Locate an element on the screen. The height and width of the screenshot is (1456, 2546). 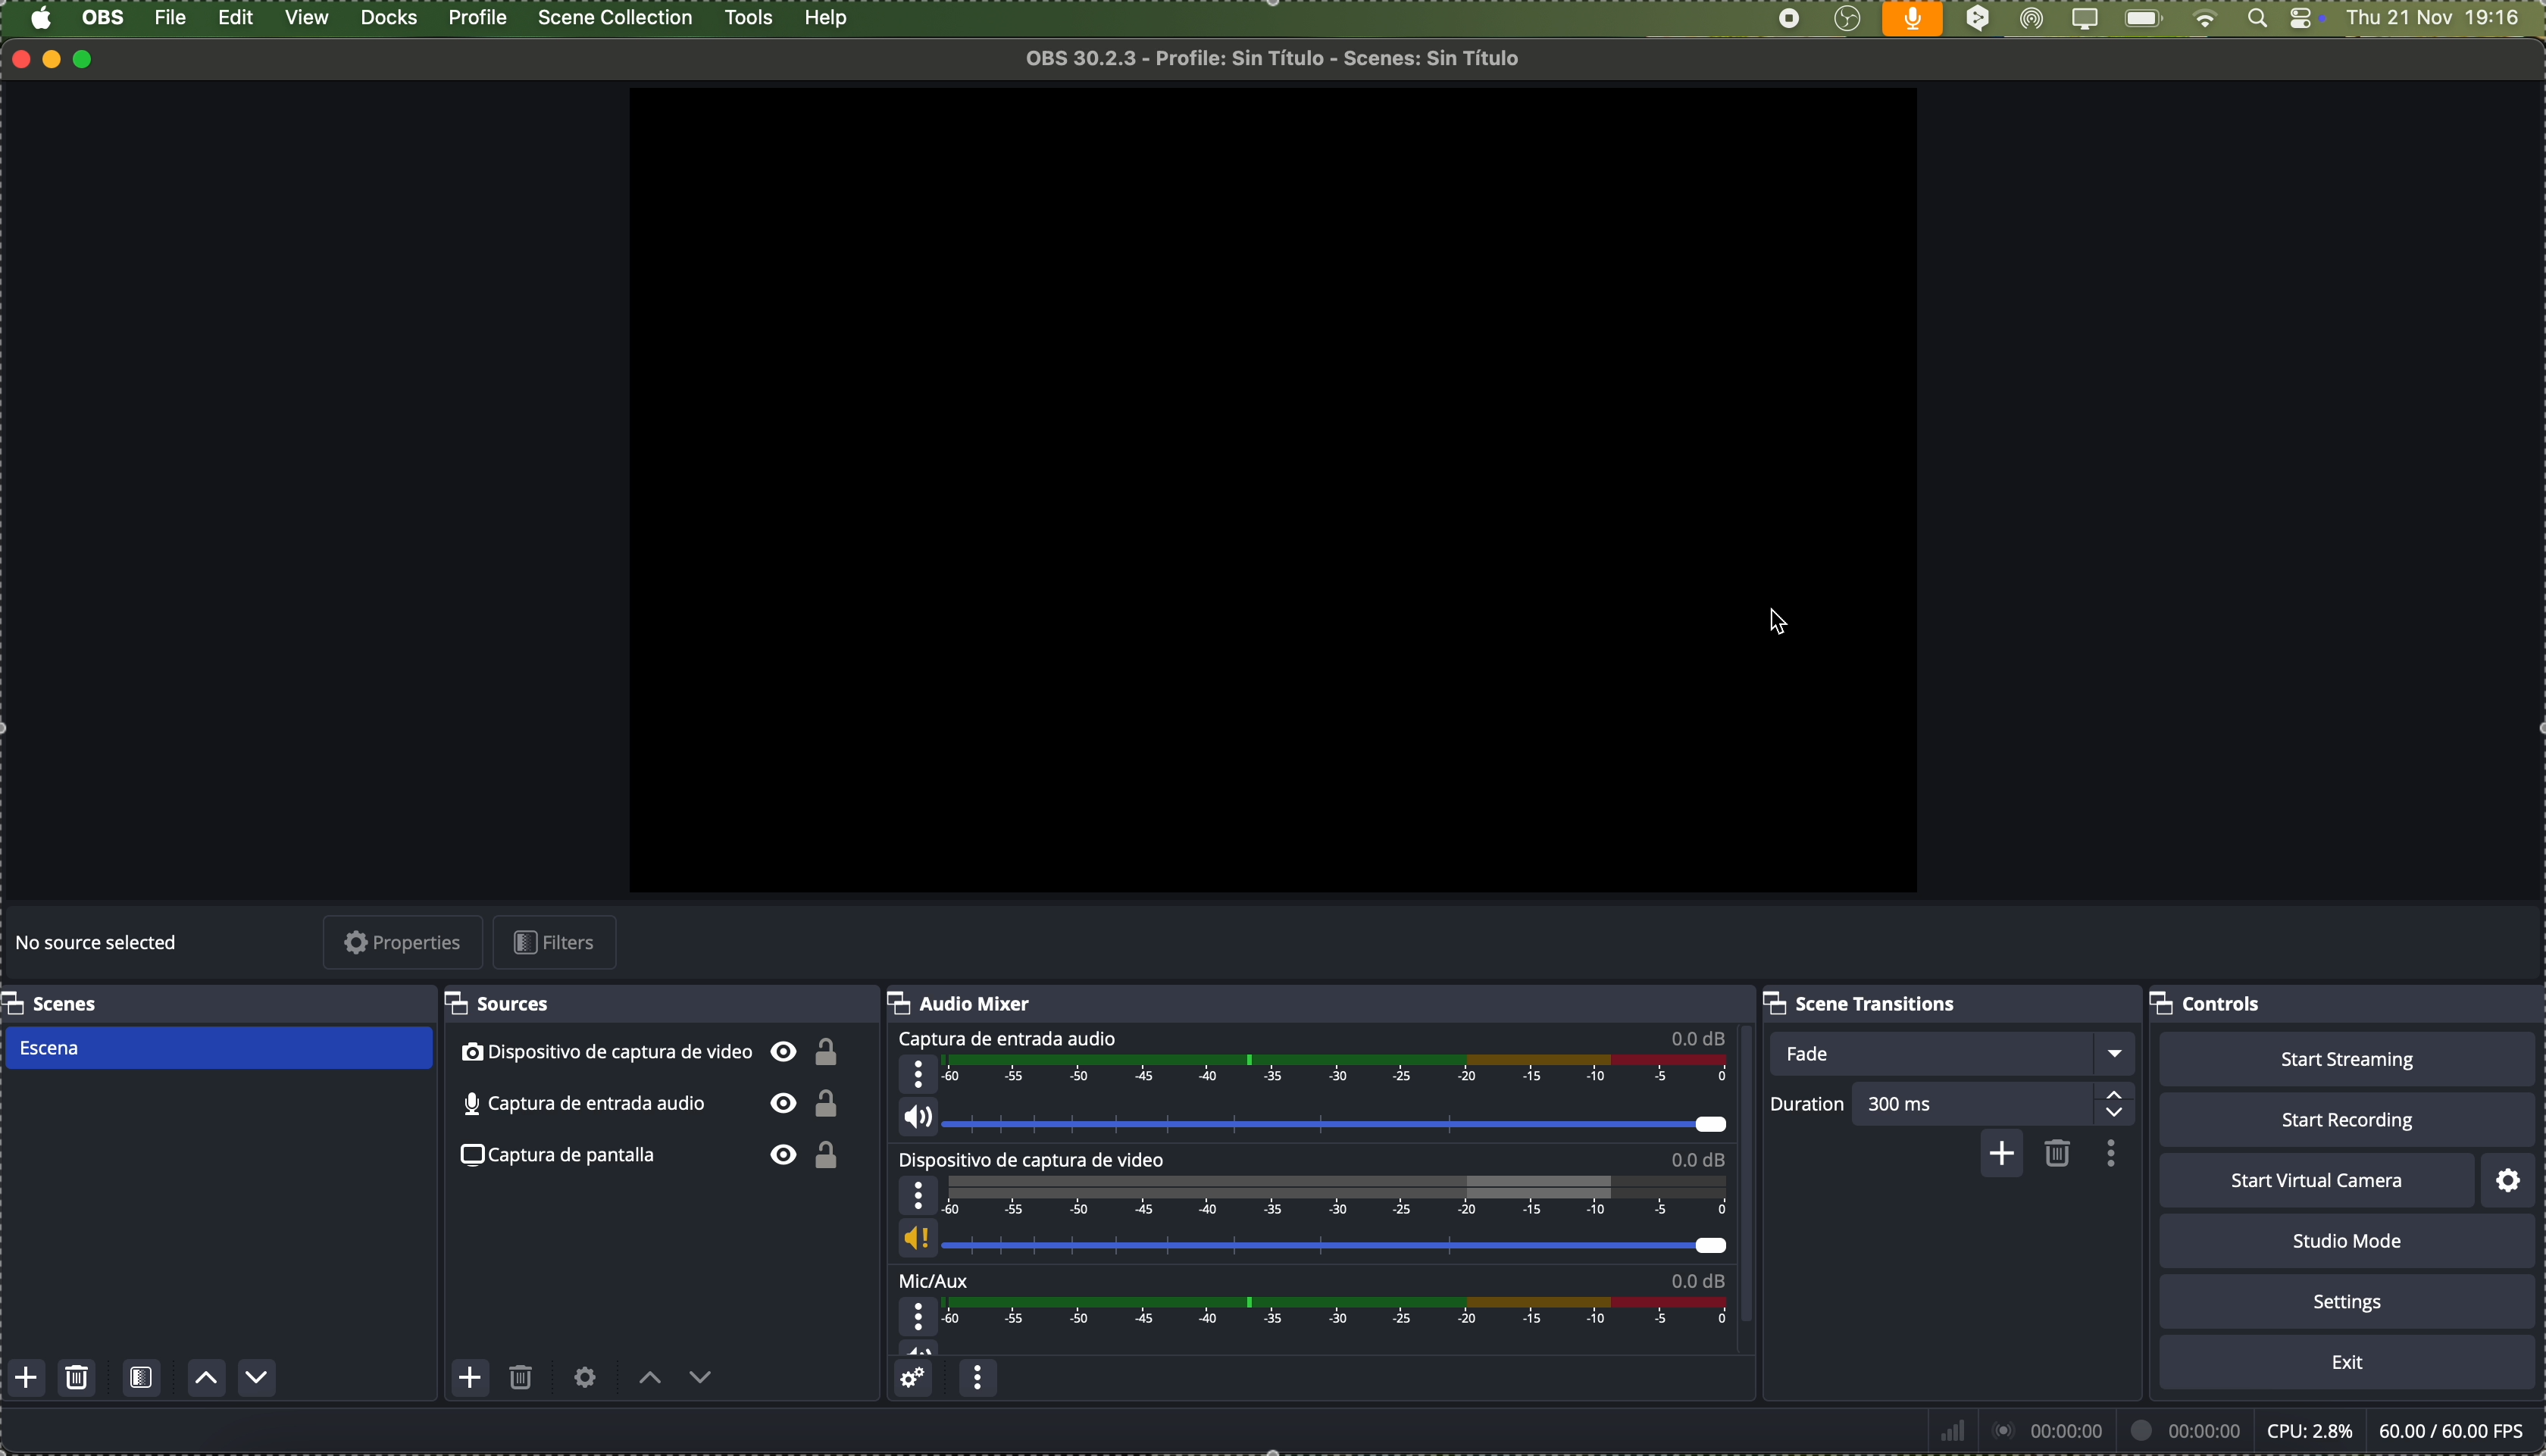
settings is located at coordinates (2348, 1300).